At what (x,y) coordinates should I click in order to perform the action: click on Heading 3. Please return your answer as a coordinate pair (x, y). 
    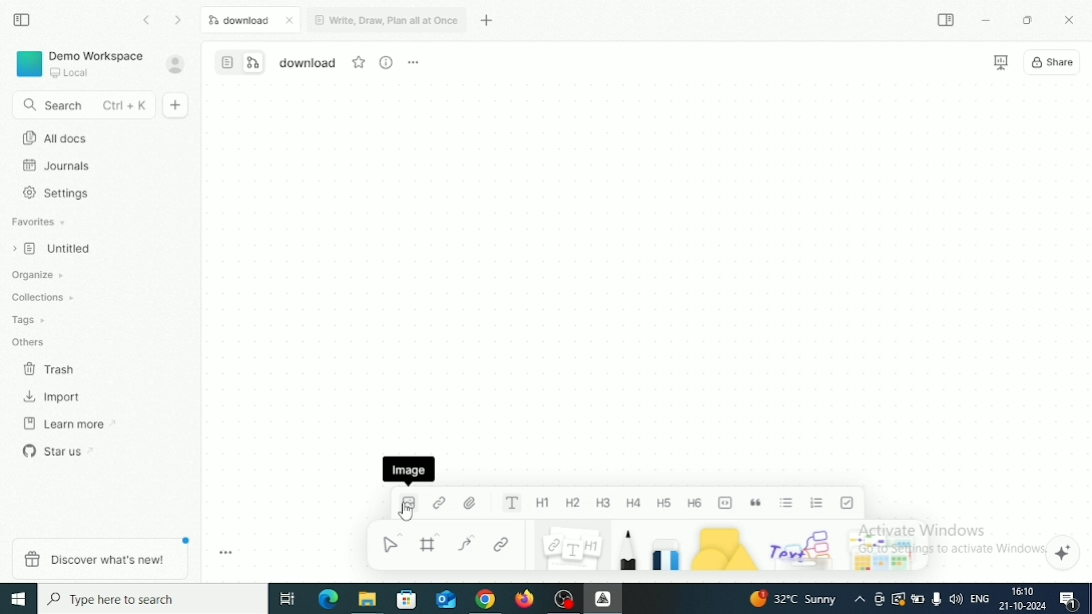
    Looking at the image, I should click on (604, 503).